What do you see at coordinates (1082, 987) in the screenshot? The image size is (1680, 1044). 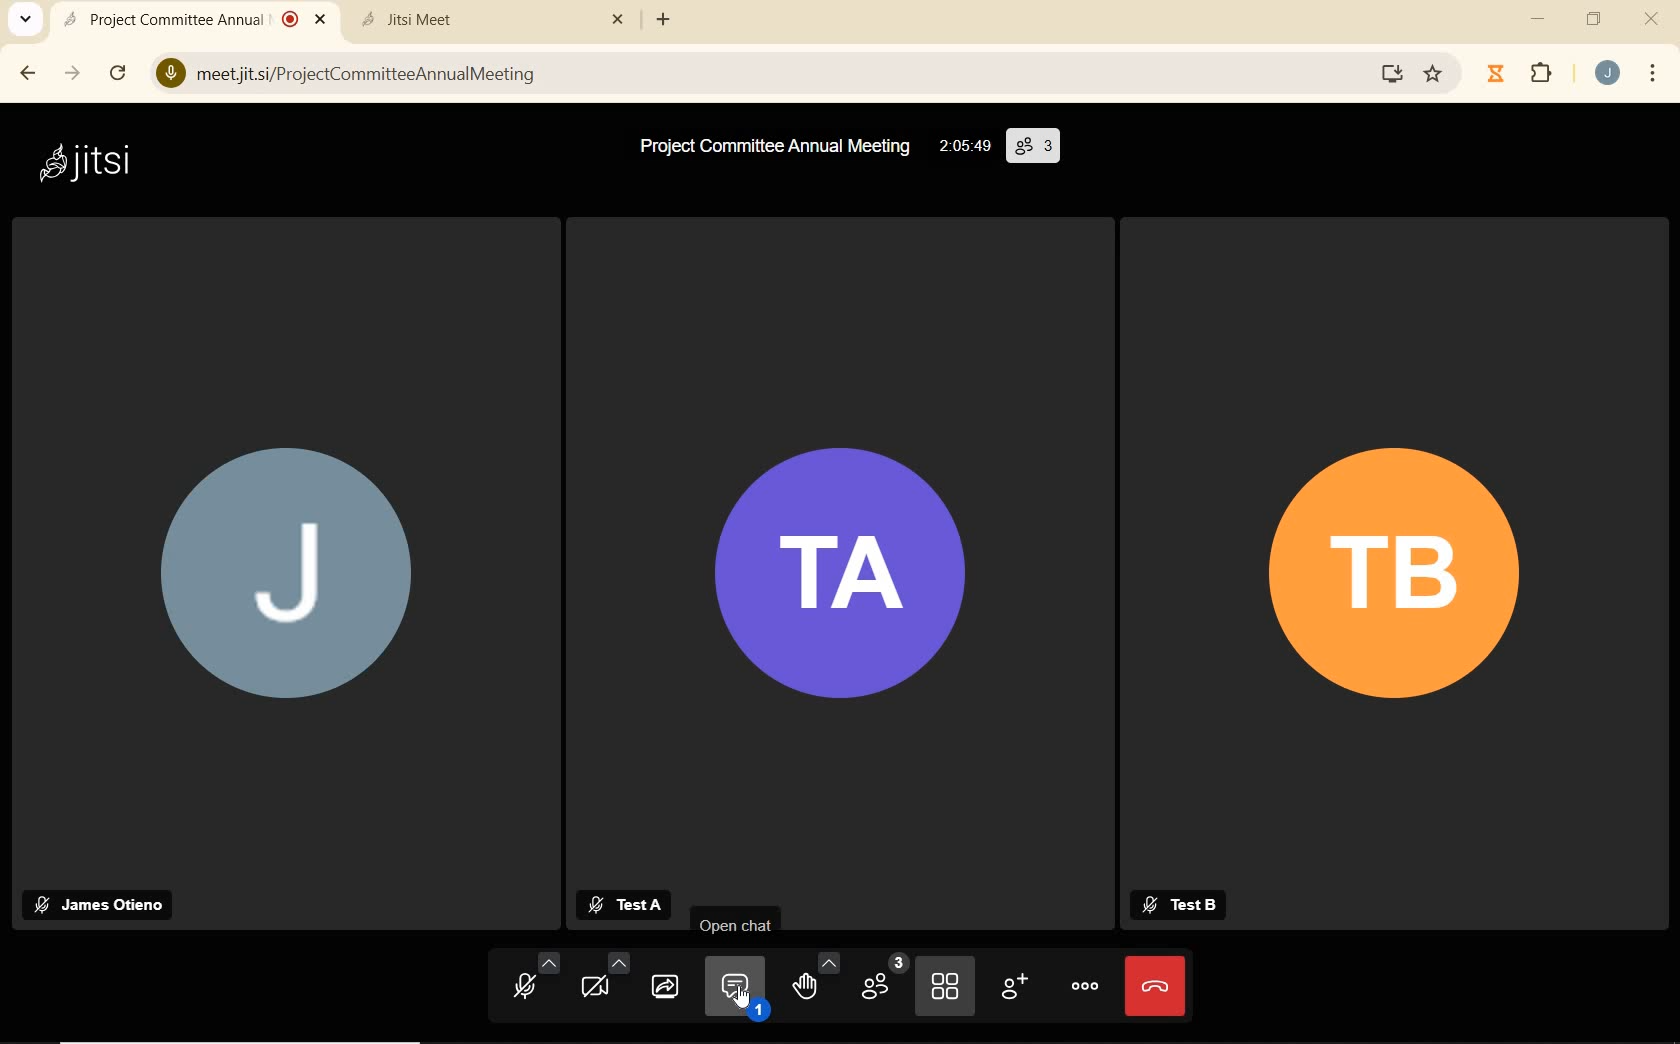 I see `more actions` at bounding box center [1082, 987].